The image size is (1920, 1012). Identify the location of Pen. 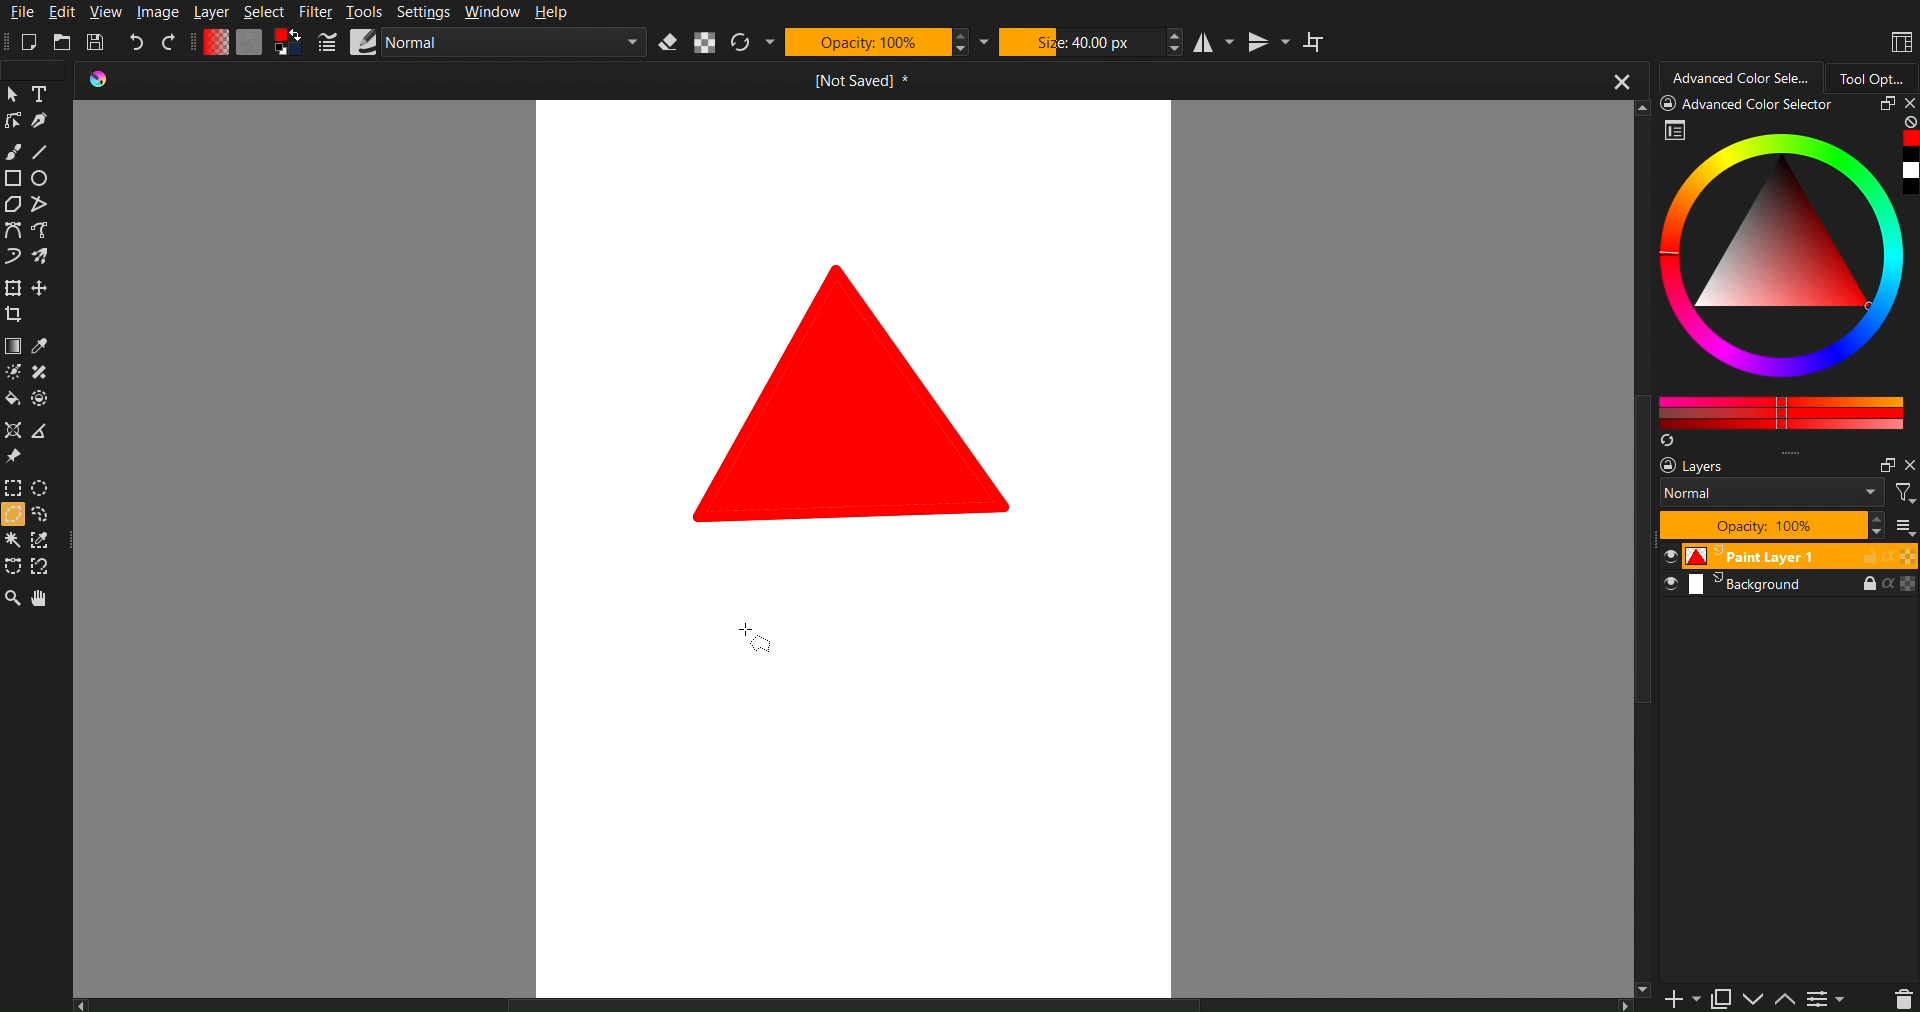
(41, 123).